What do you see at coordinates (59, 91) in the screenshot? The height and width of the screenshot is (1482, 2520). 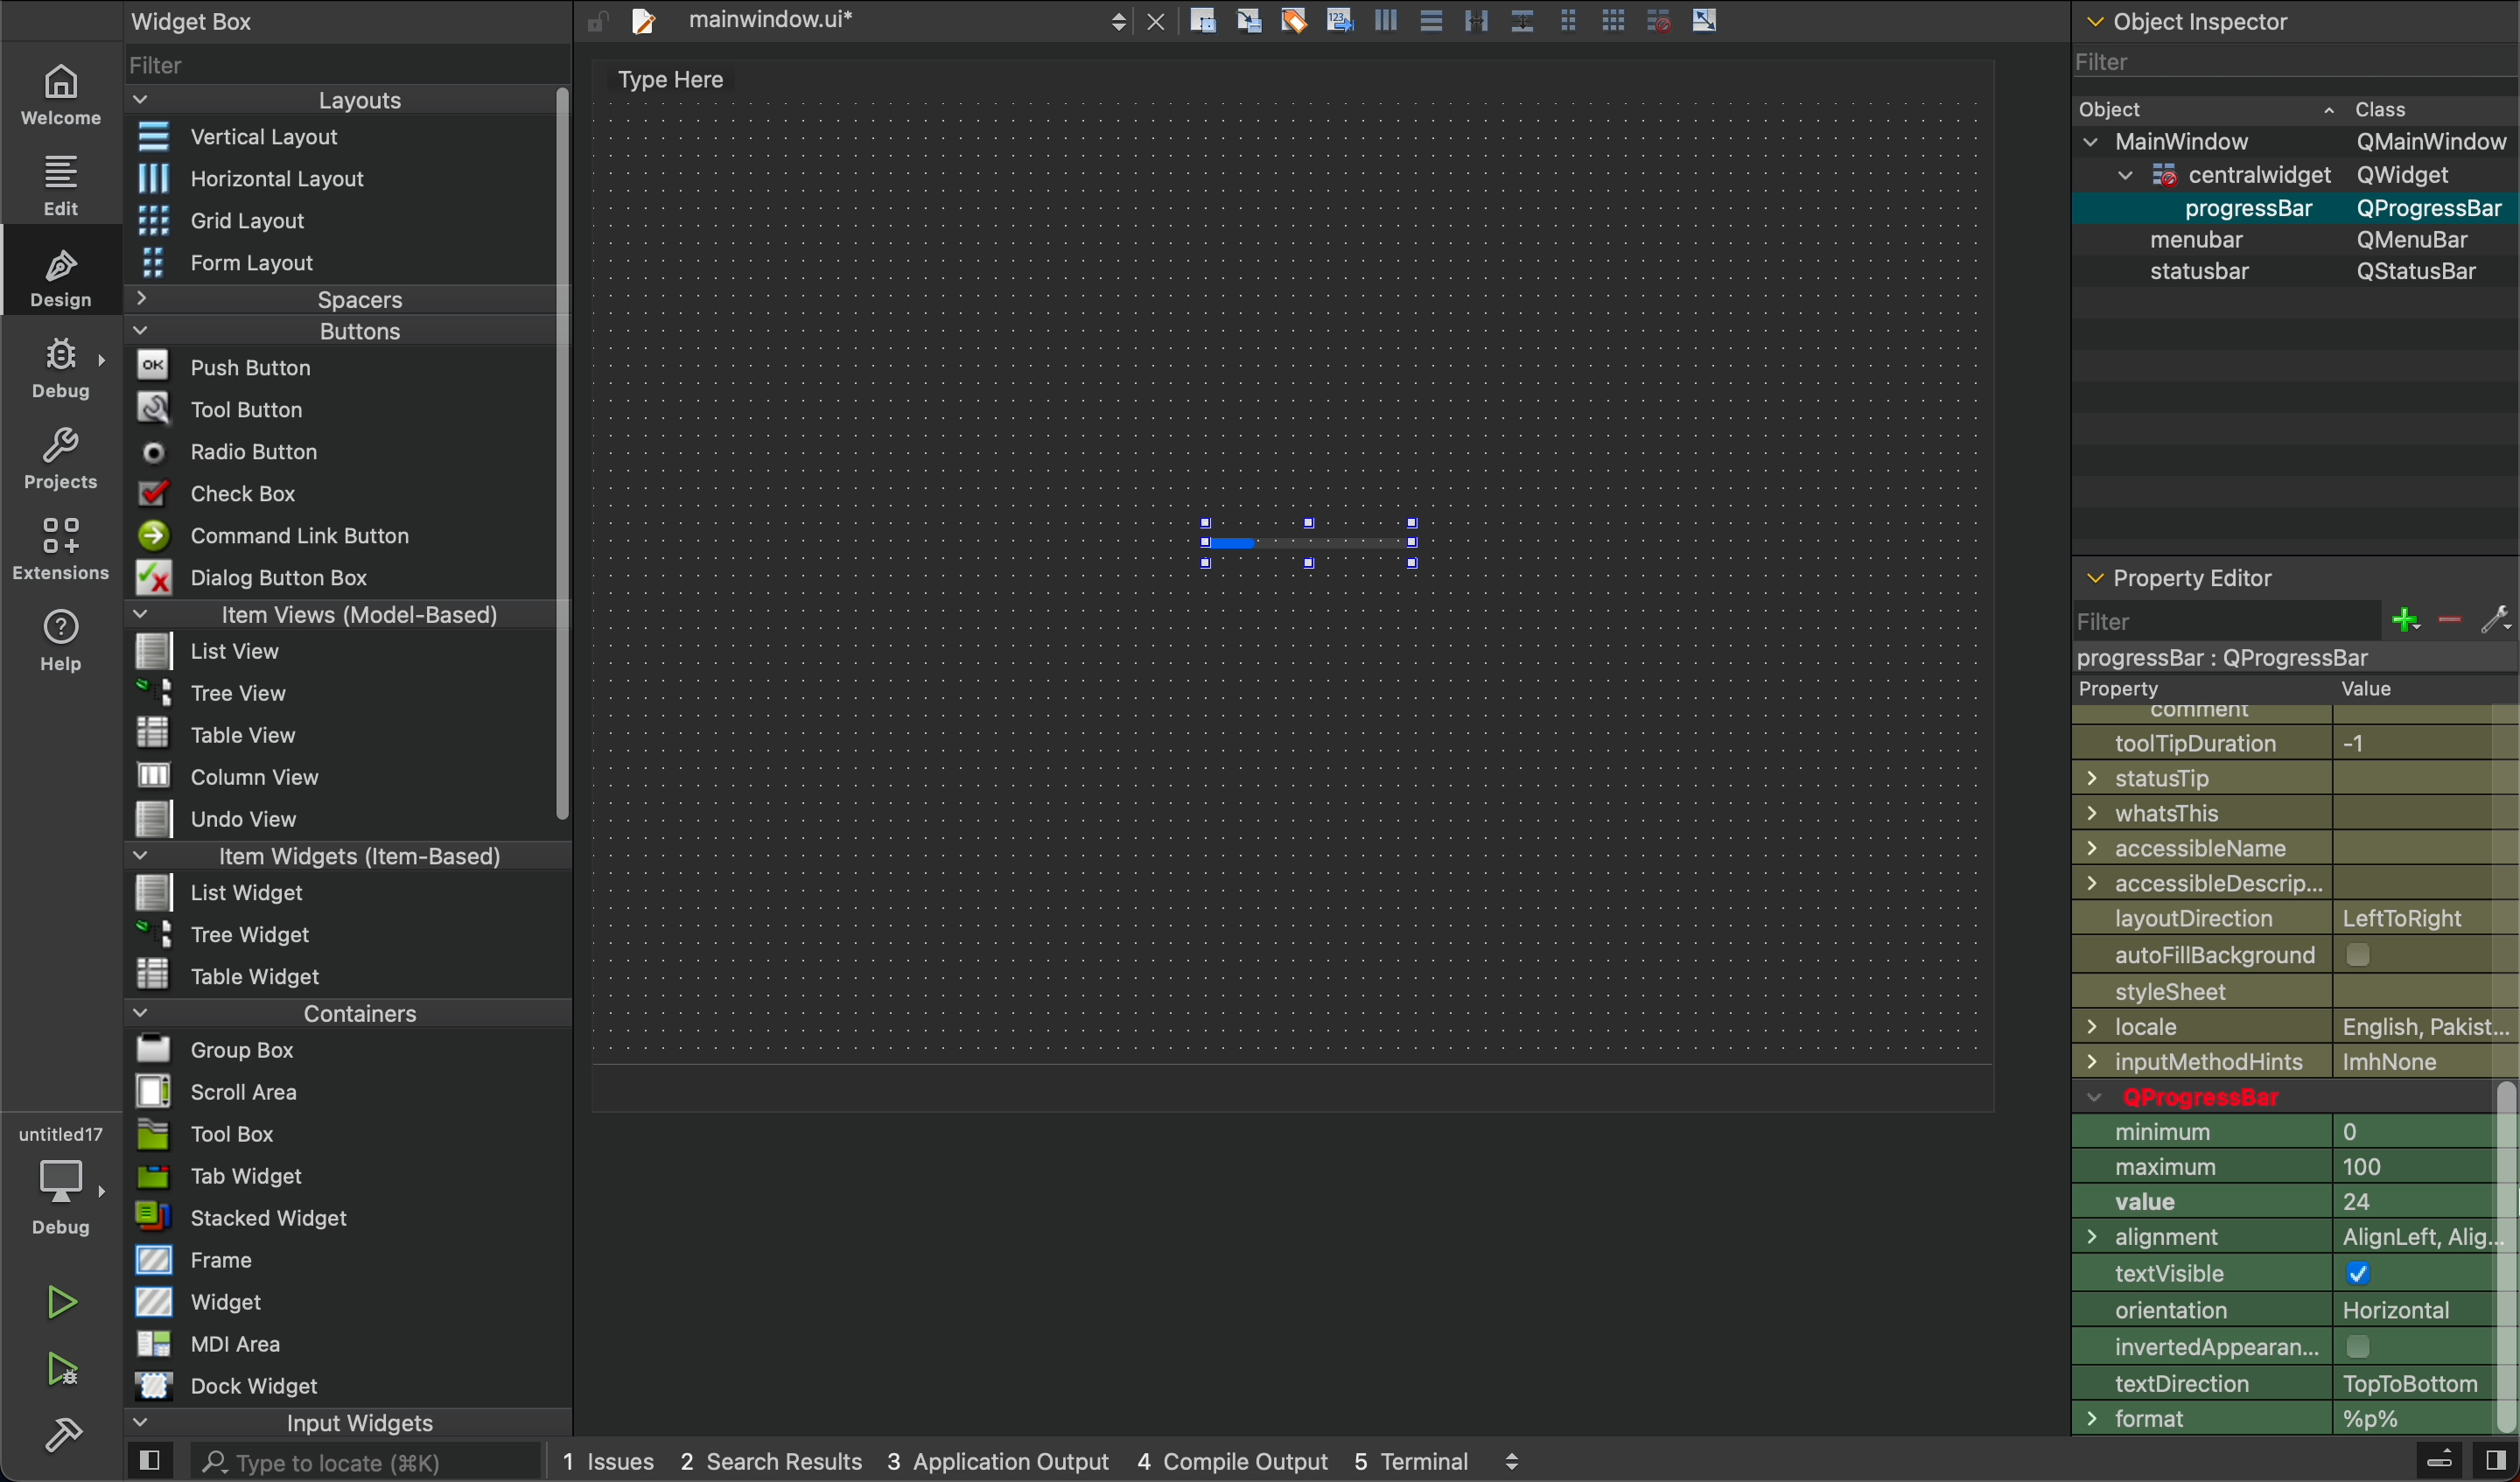 I see `welcome` at bounding box center [59, 91].